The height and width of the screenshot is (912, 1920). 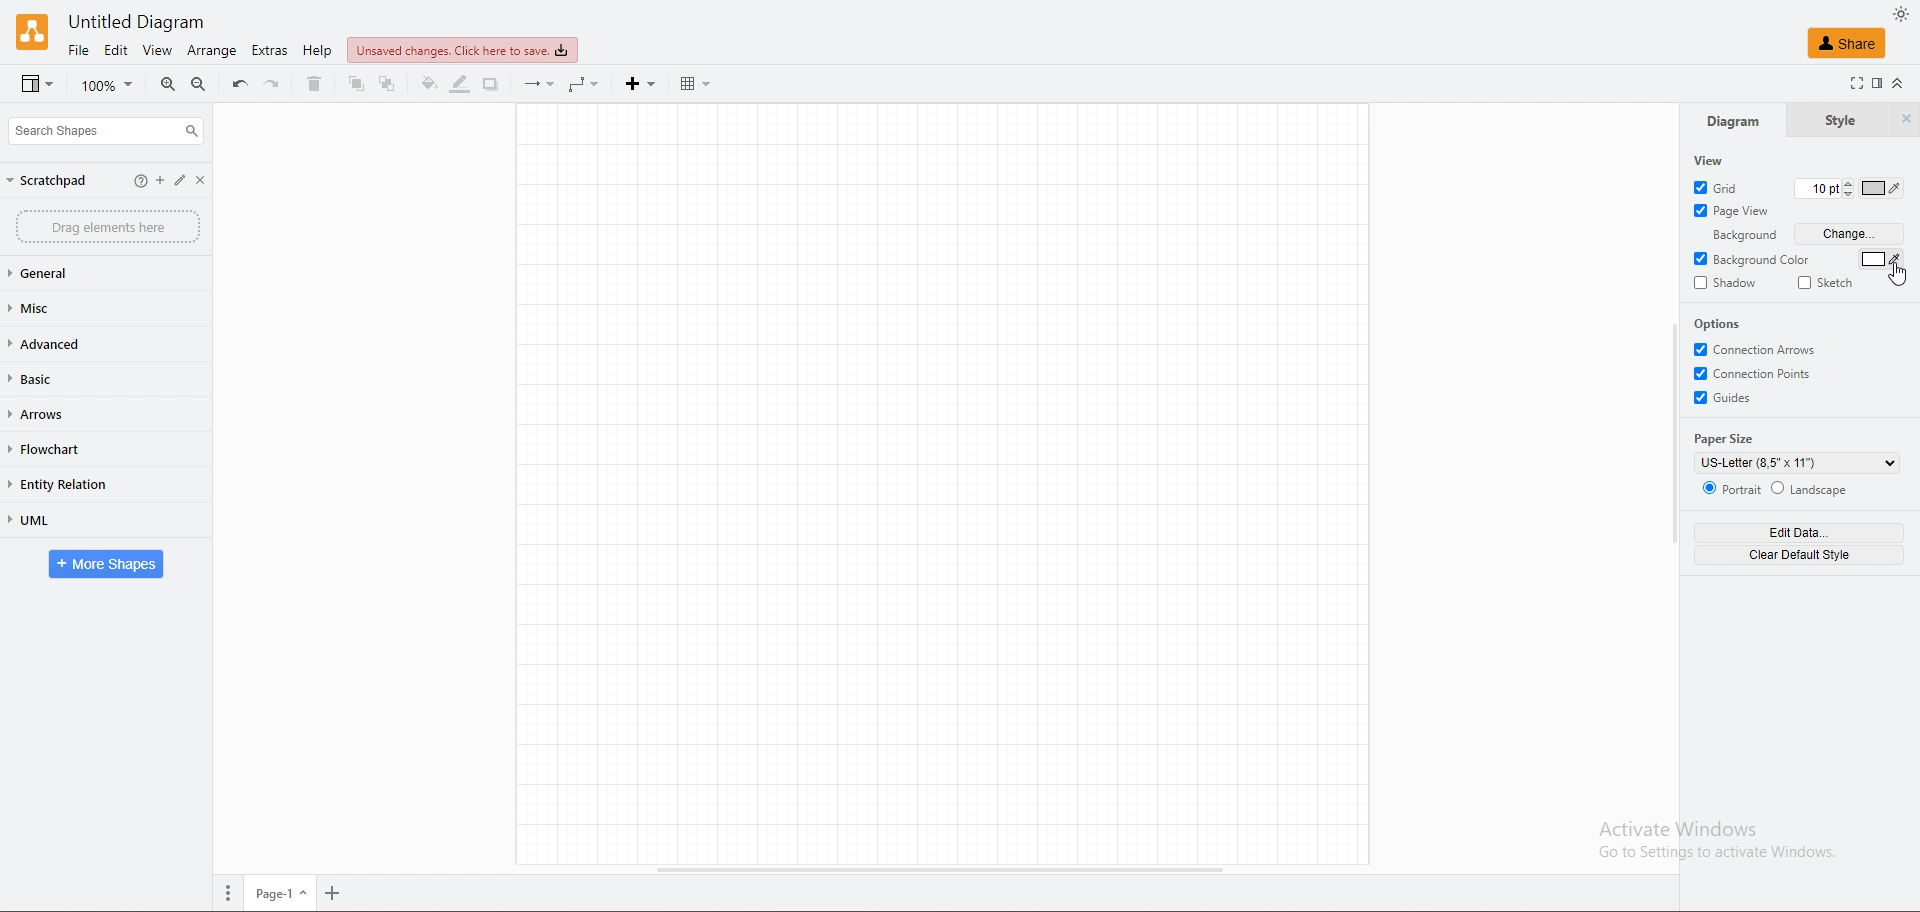 I want to click on guides, so click(x=1727, y=398).